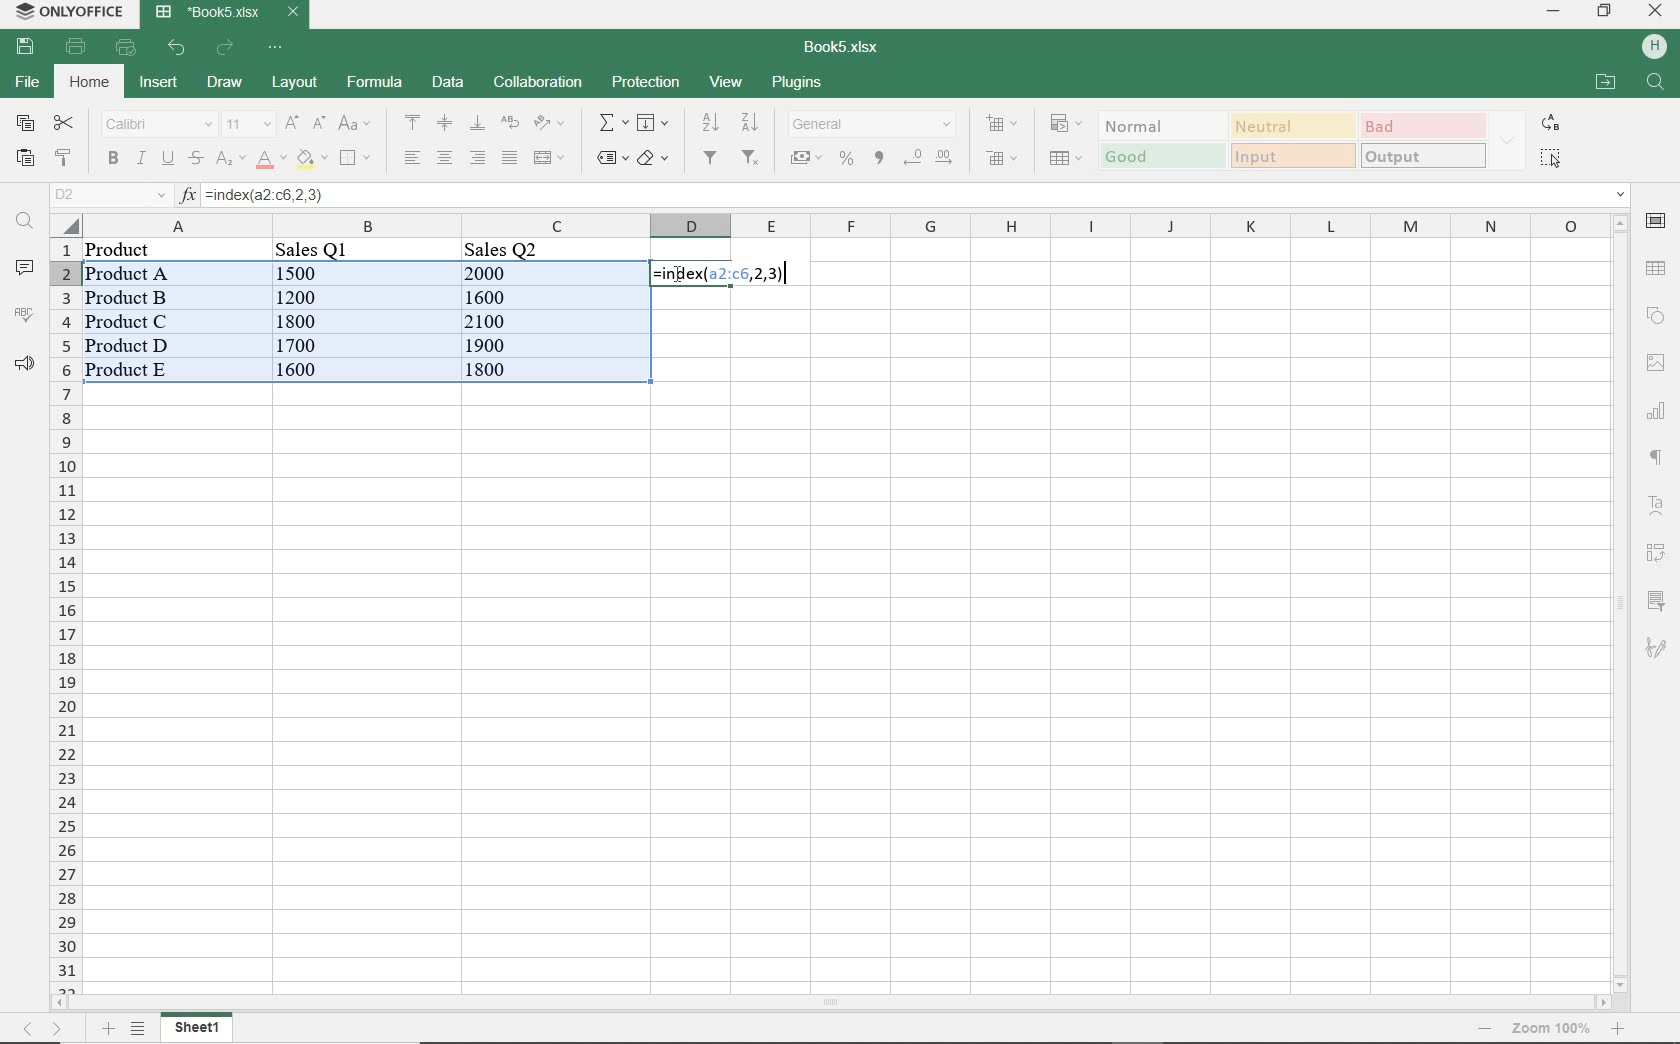 This screenshot has width=1680, height=1044. What do you see at coordinates (1606, 81) in the screenshot?
I see `open file location` at bounding box center [1606, 81].